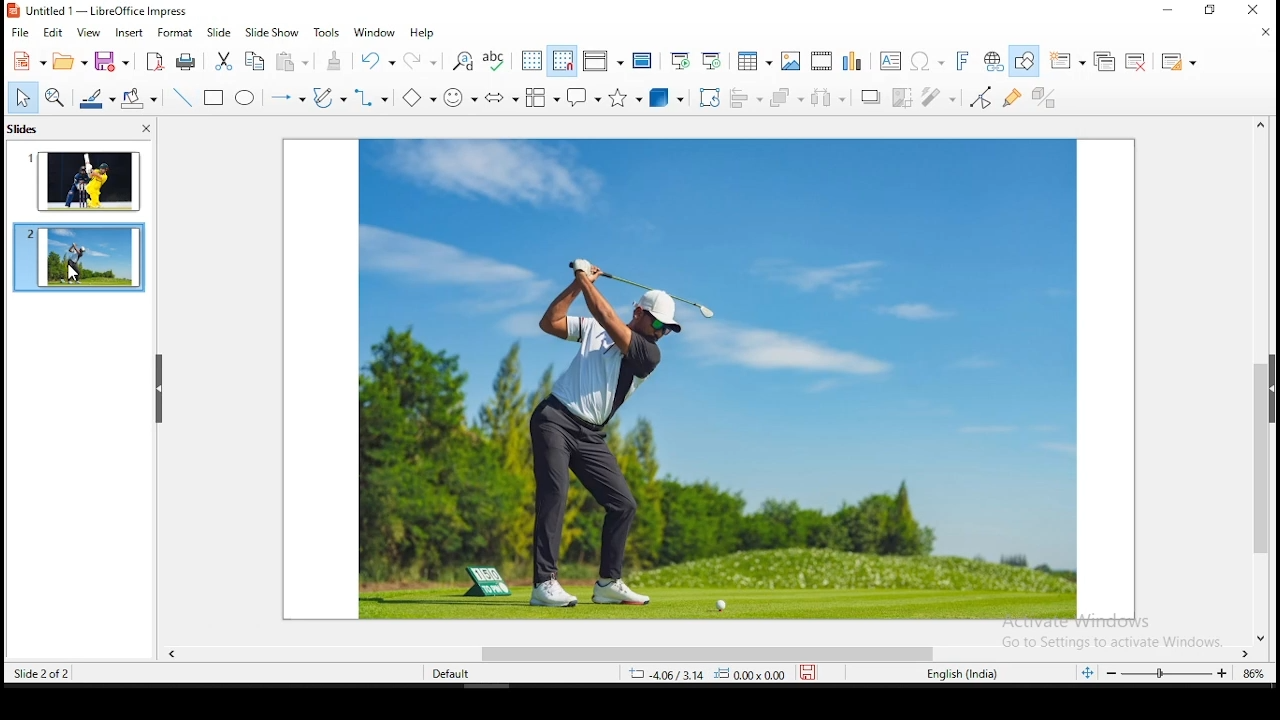 Image resolution: width=1280 pixels, height=720 pixels. What do you see at coordinates (980, 97) in the screenshot?
I see `toggle point edit mode` at bounding box center [980, 97].